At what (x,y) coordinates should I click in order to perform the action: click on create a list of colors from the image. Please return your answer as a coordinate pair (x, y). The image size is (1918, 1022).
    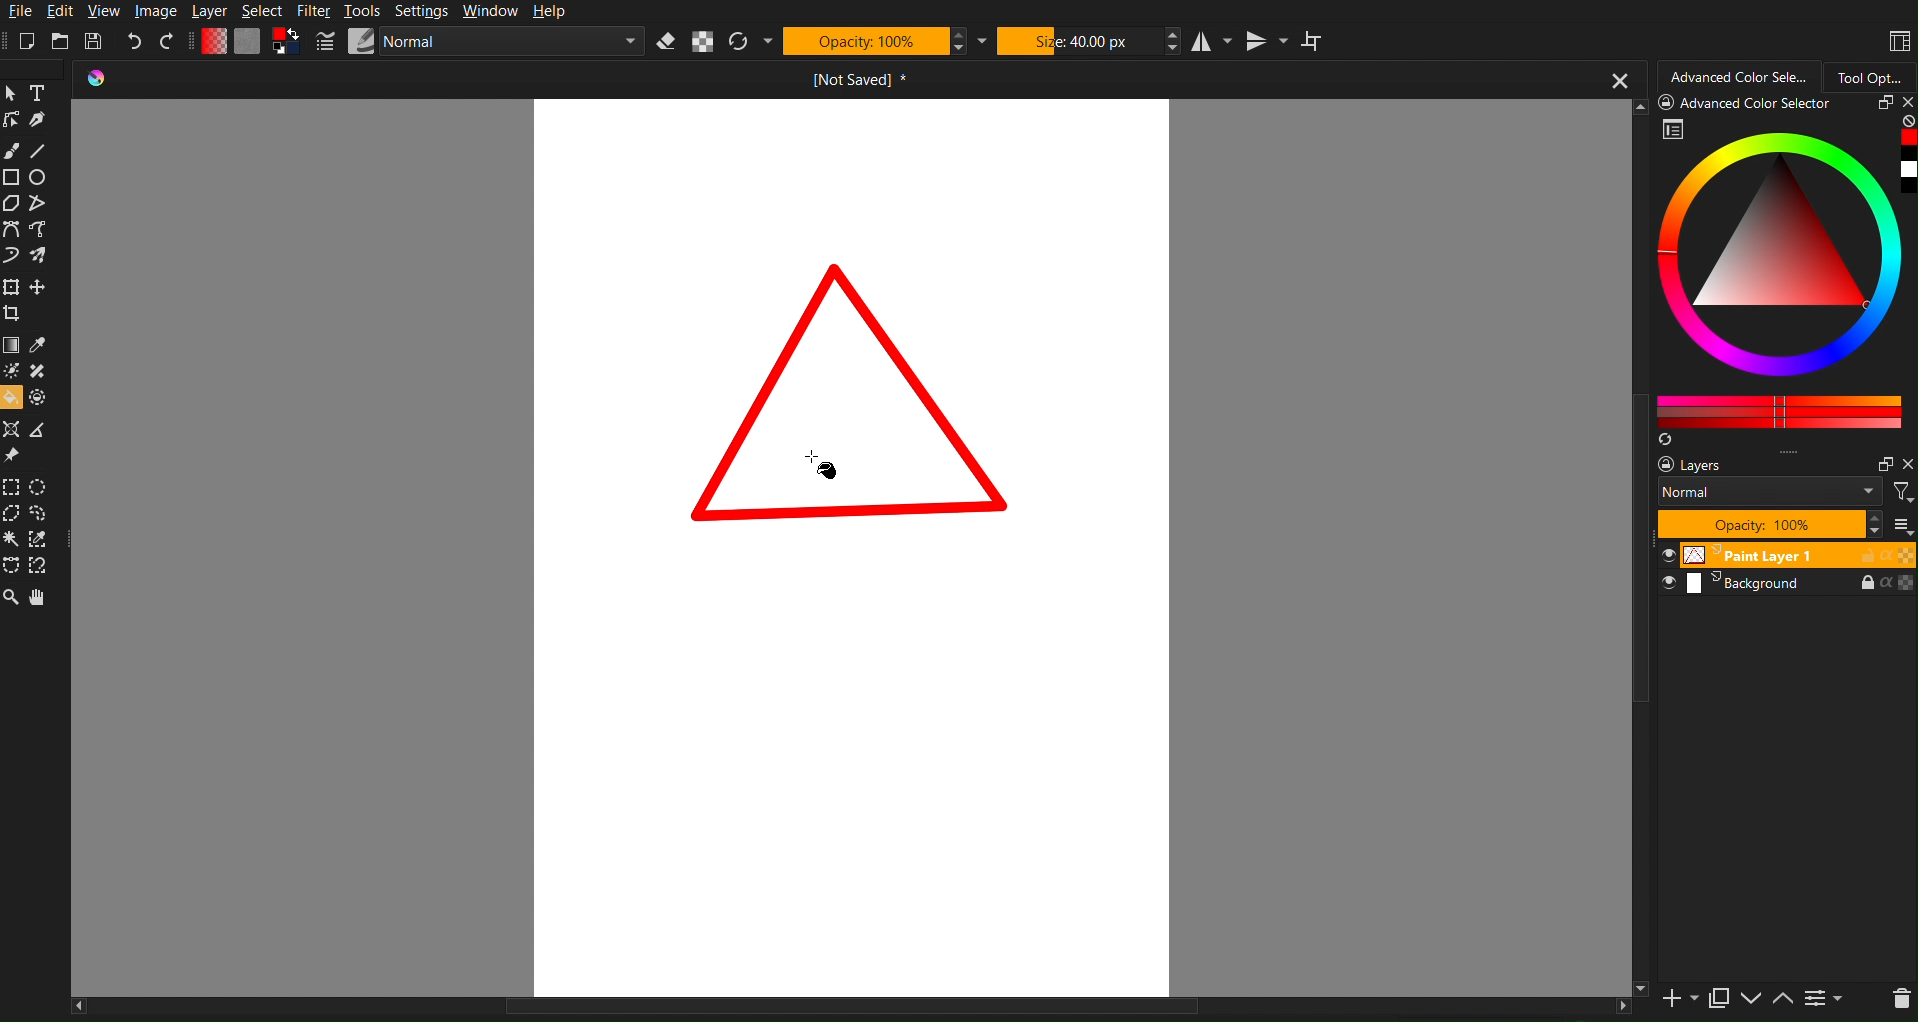
    Looking at the image, I should click on (1667, 441).